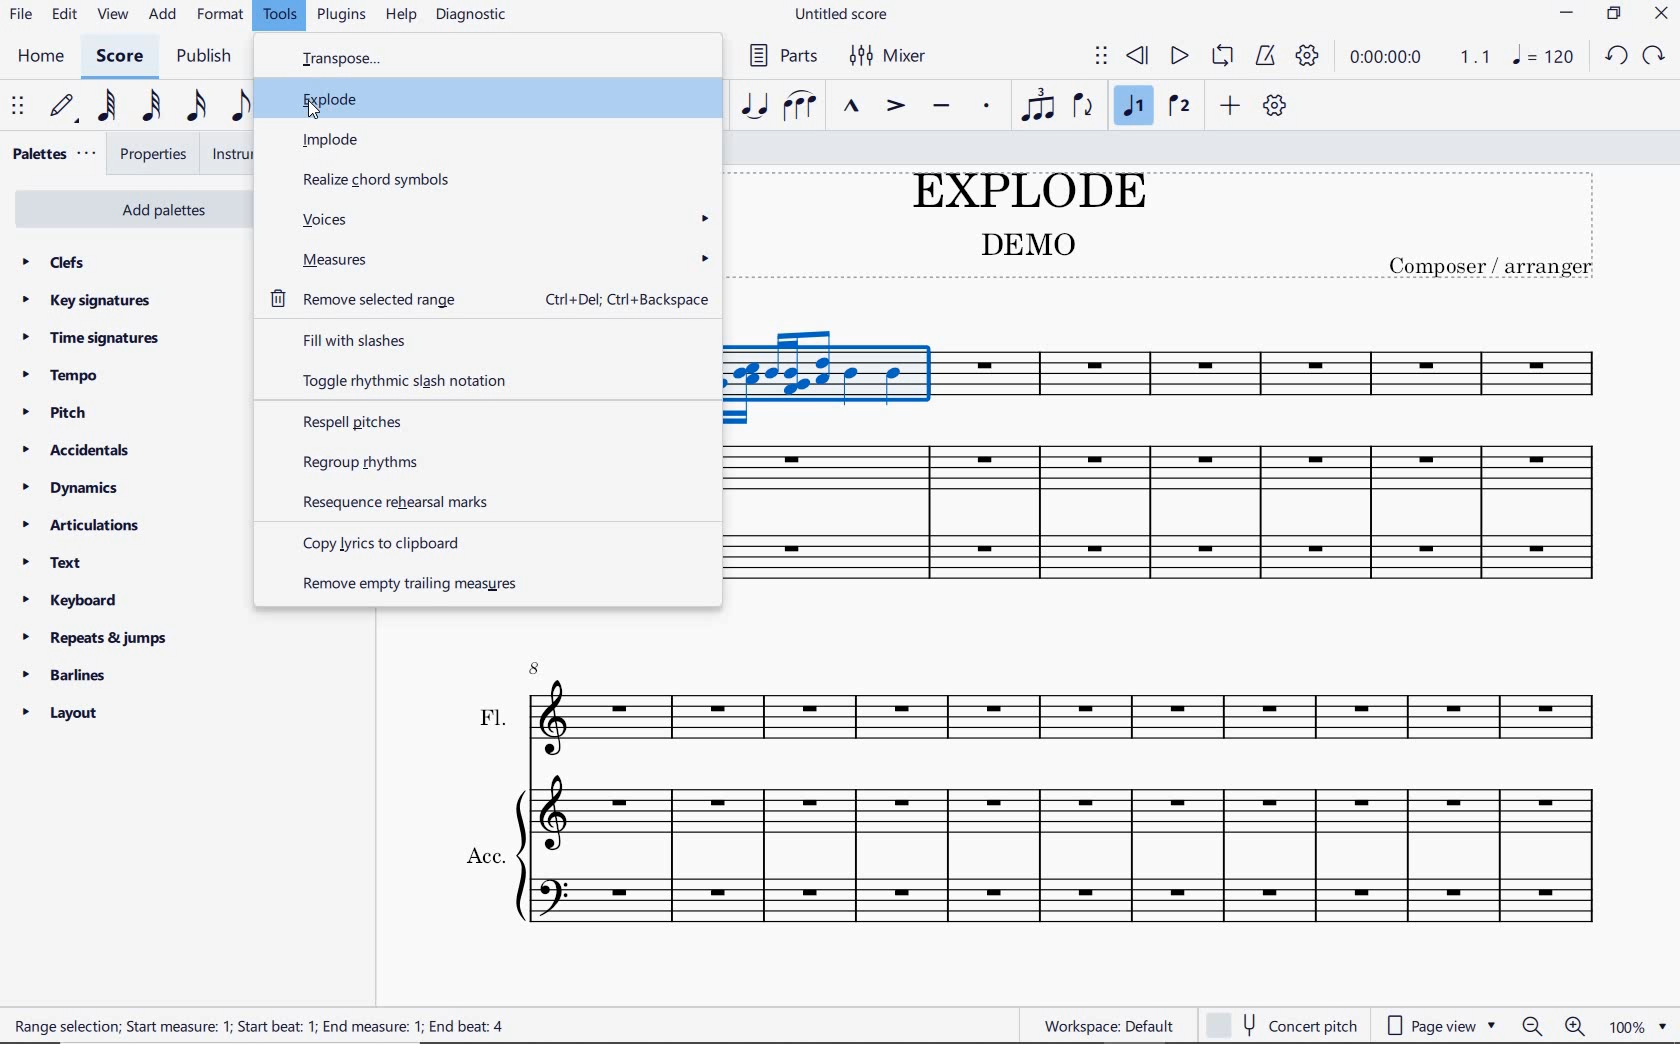  Describe the element at coordinates (780, 54) in the screenshot. I see `parts` at that location.